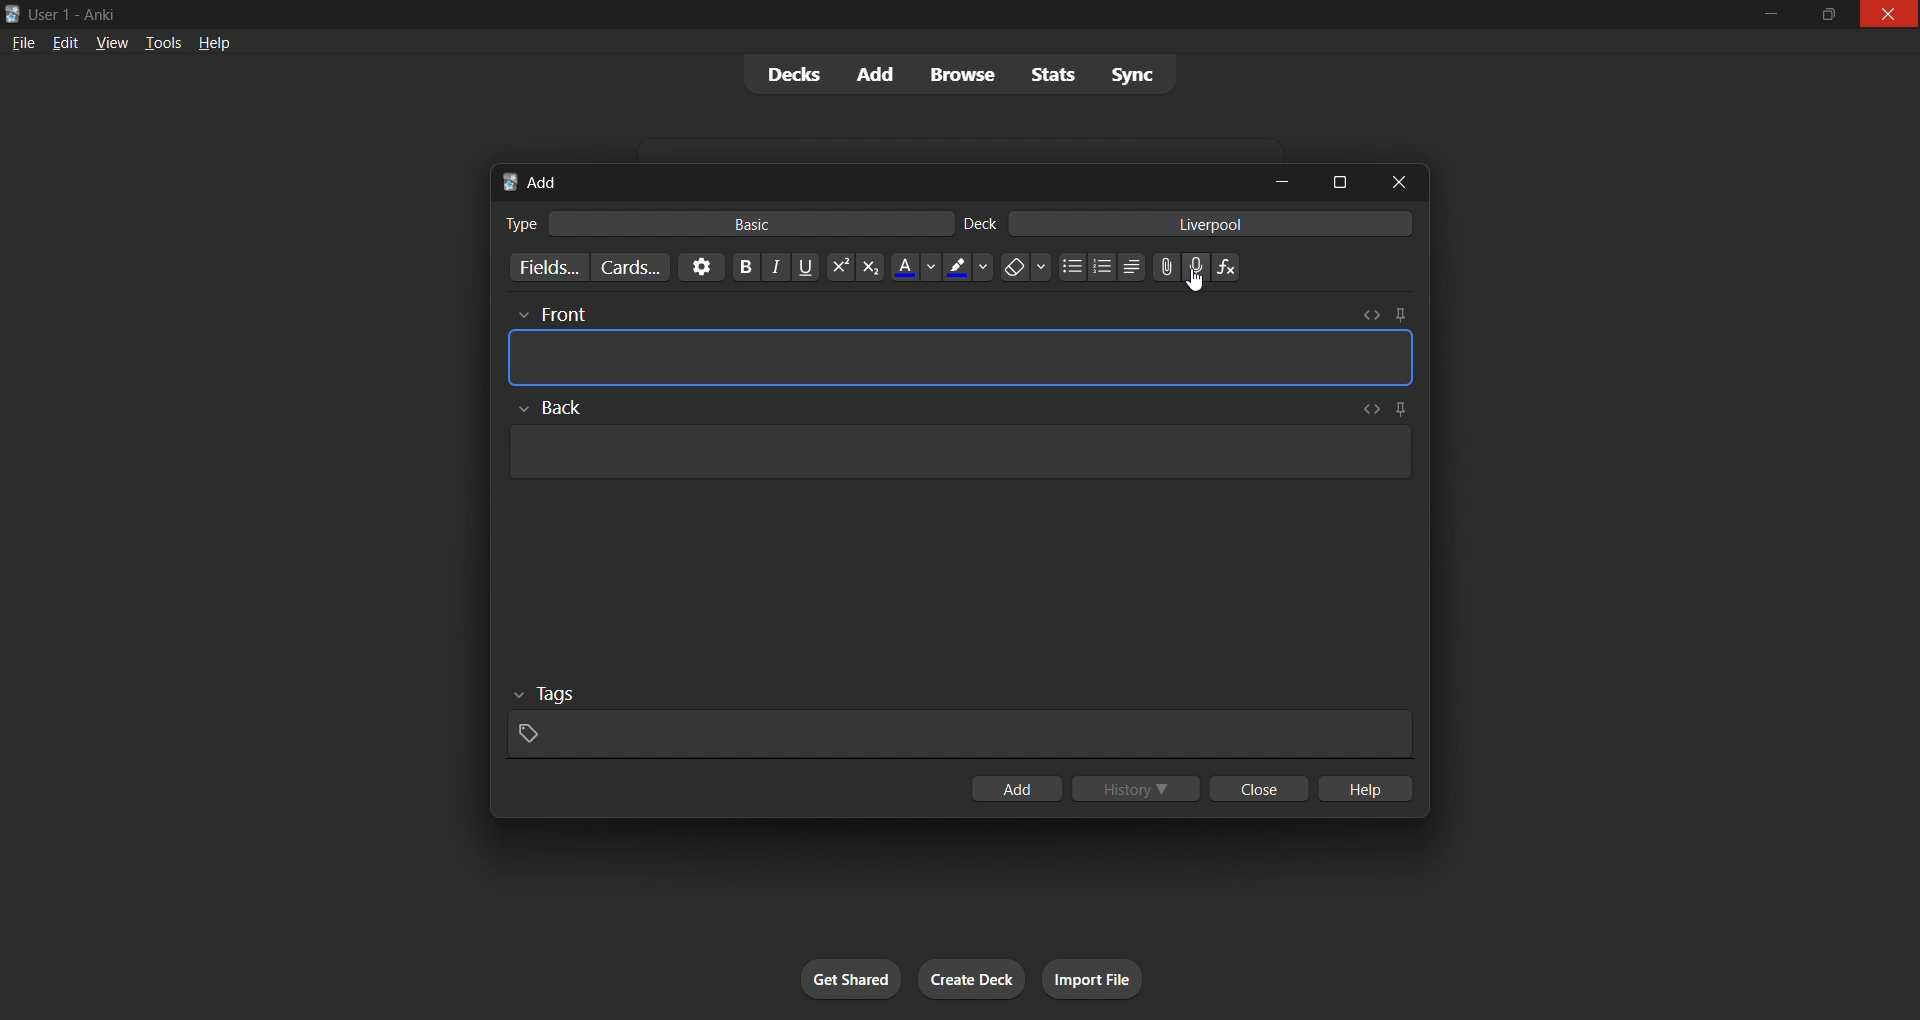 Image resolution: width=1920 pixels, height=1020 pixels. What do you see at coordinates (738, 267) in the screenshot?
I see `bold` at bounding box center [738, 267].